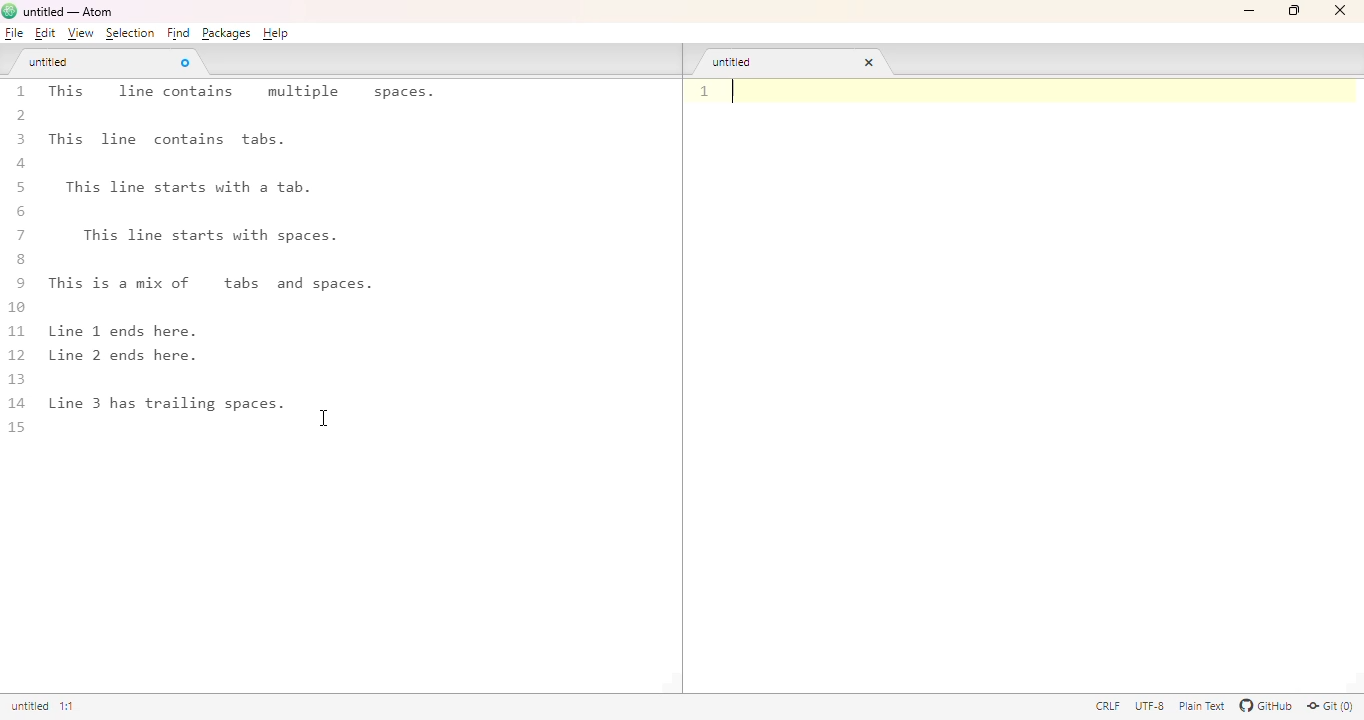 Image resolution: width=1364 pixels, height=720 pixels. Describe the element at coordinates (14, 33) in the screenshot. I see `file` at that location.